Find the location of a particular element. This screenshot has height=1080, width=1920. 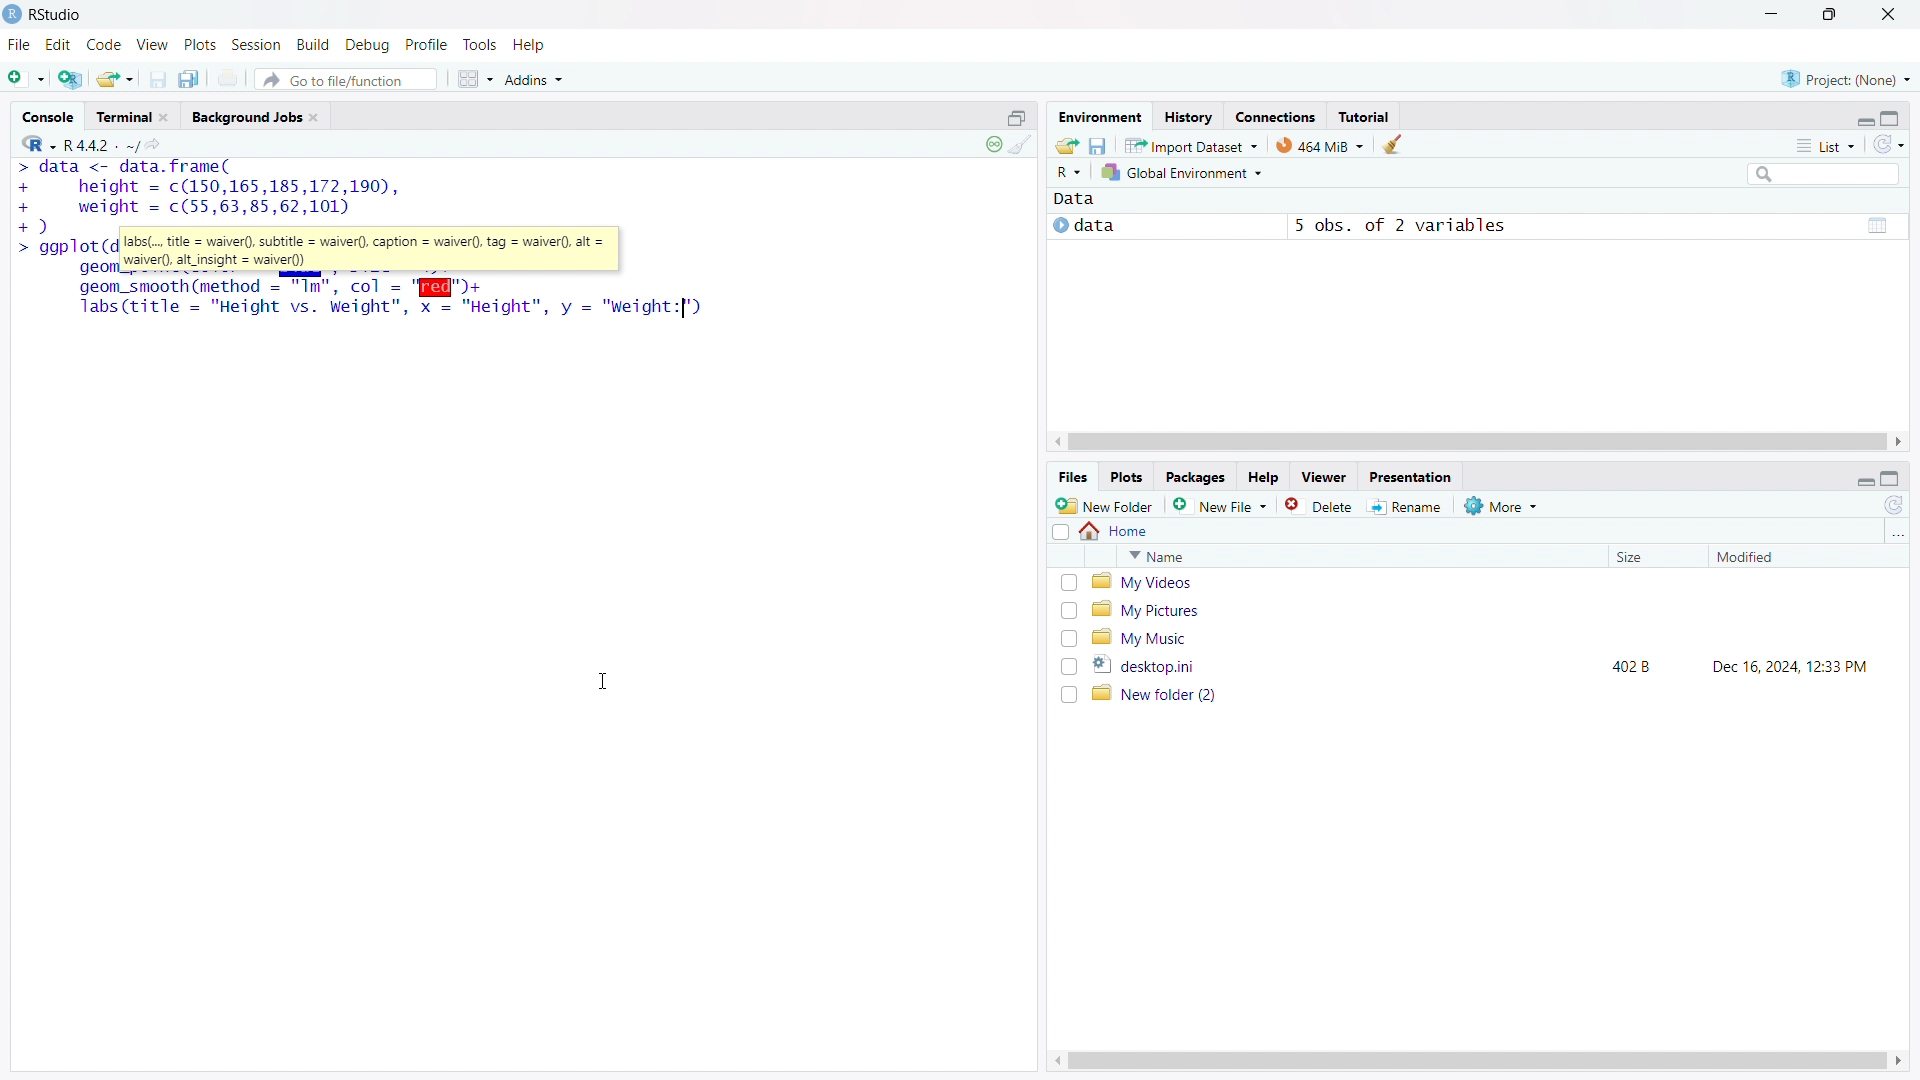

help is located at coordinates (530, 45).